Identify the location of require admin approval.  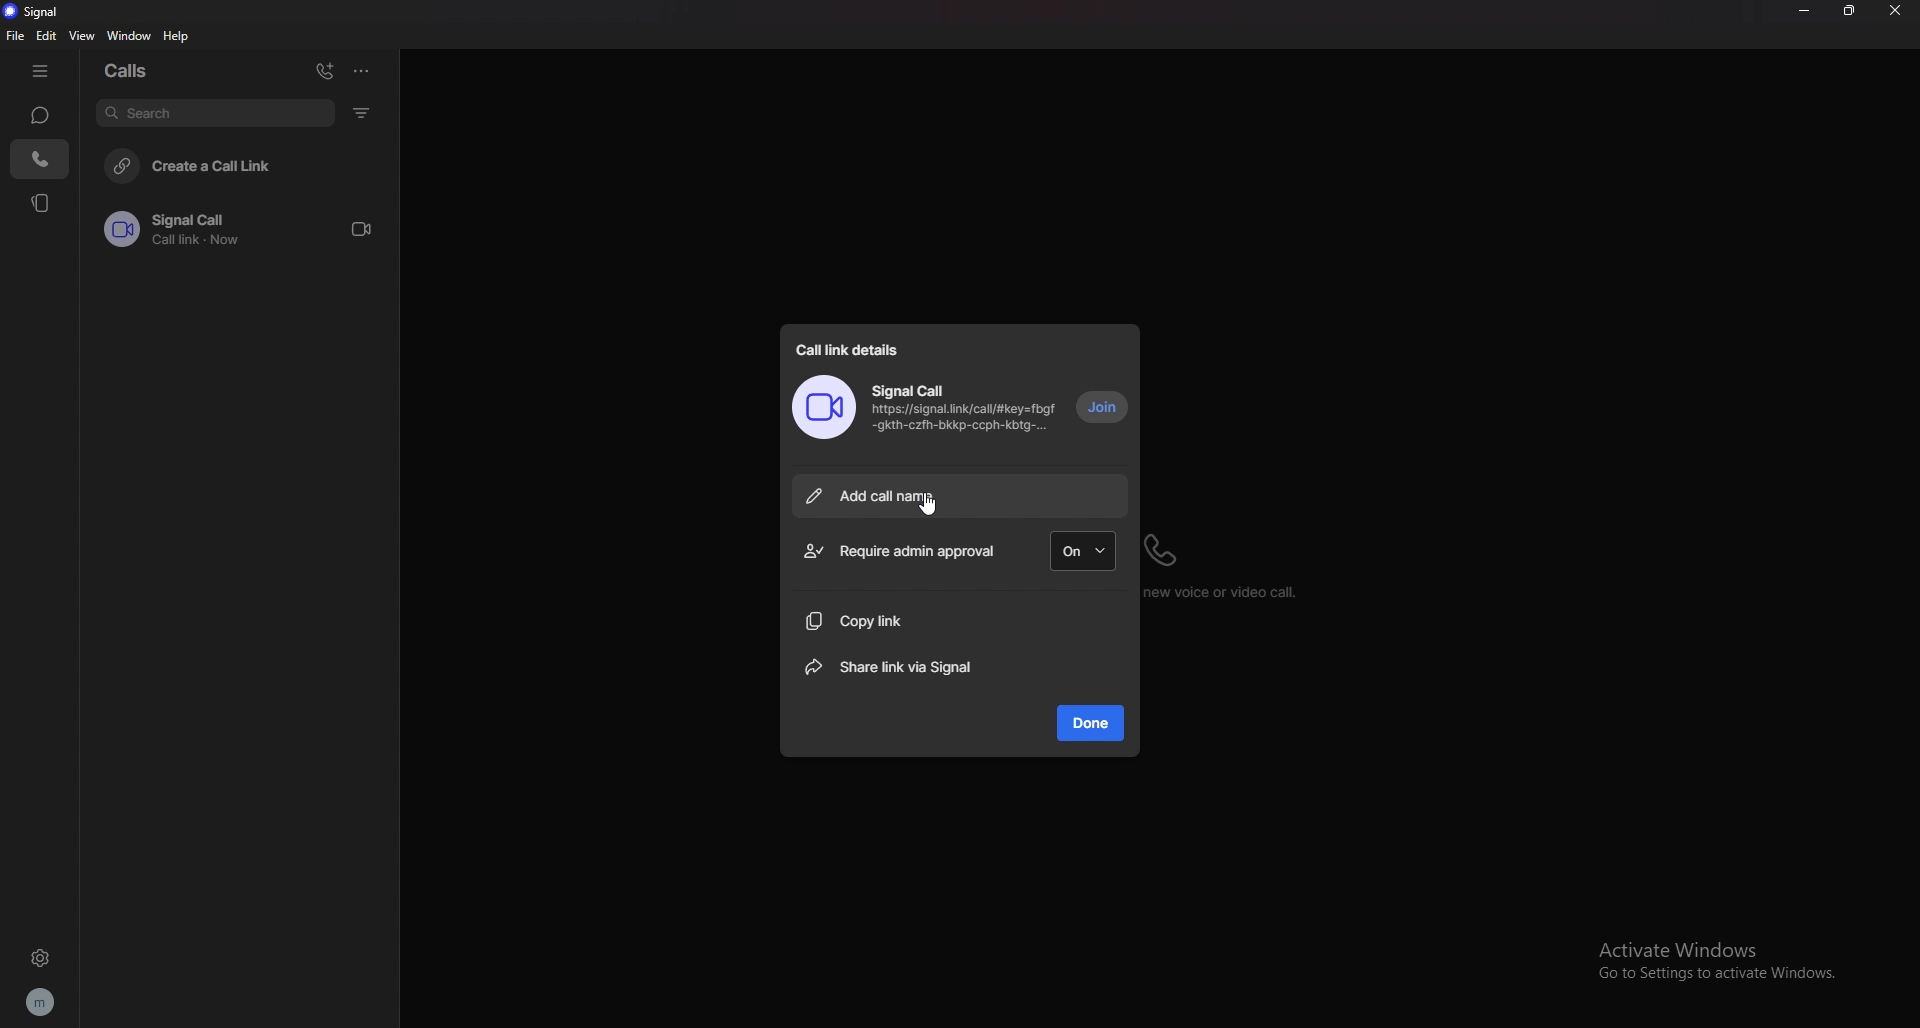
(898, 552).